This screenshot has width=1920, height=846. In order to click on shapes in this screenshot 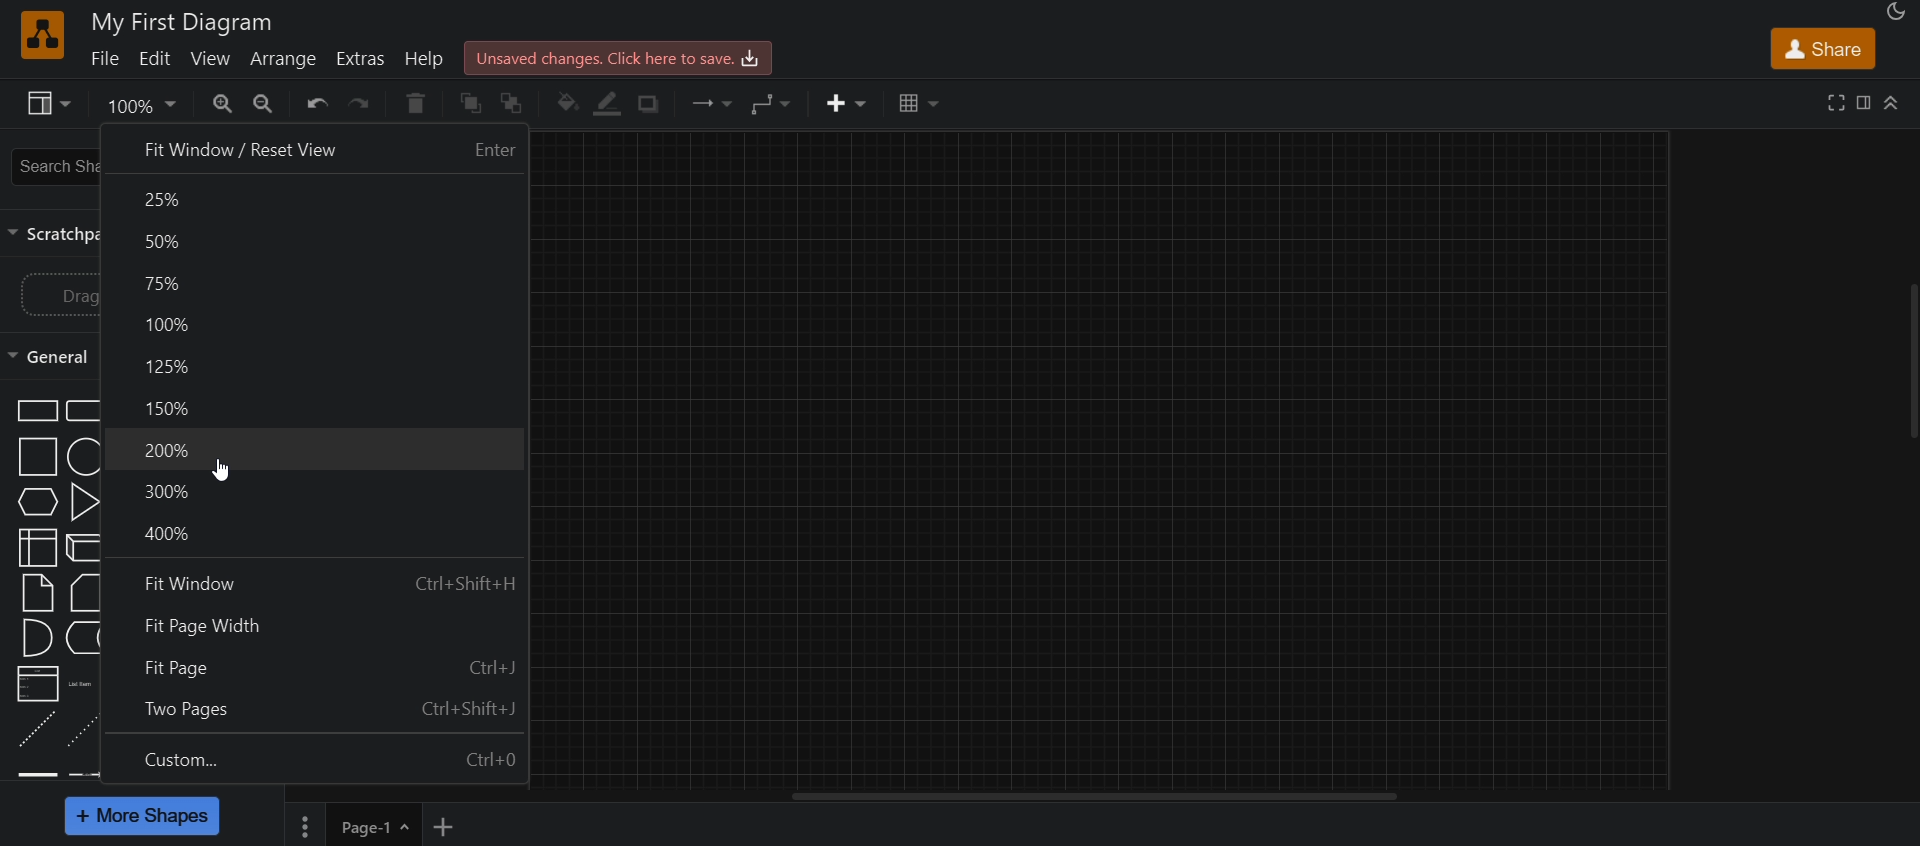, I will do `click(53, 590)`.